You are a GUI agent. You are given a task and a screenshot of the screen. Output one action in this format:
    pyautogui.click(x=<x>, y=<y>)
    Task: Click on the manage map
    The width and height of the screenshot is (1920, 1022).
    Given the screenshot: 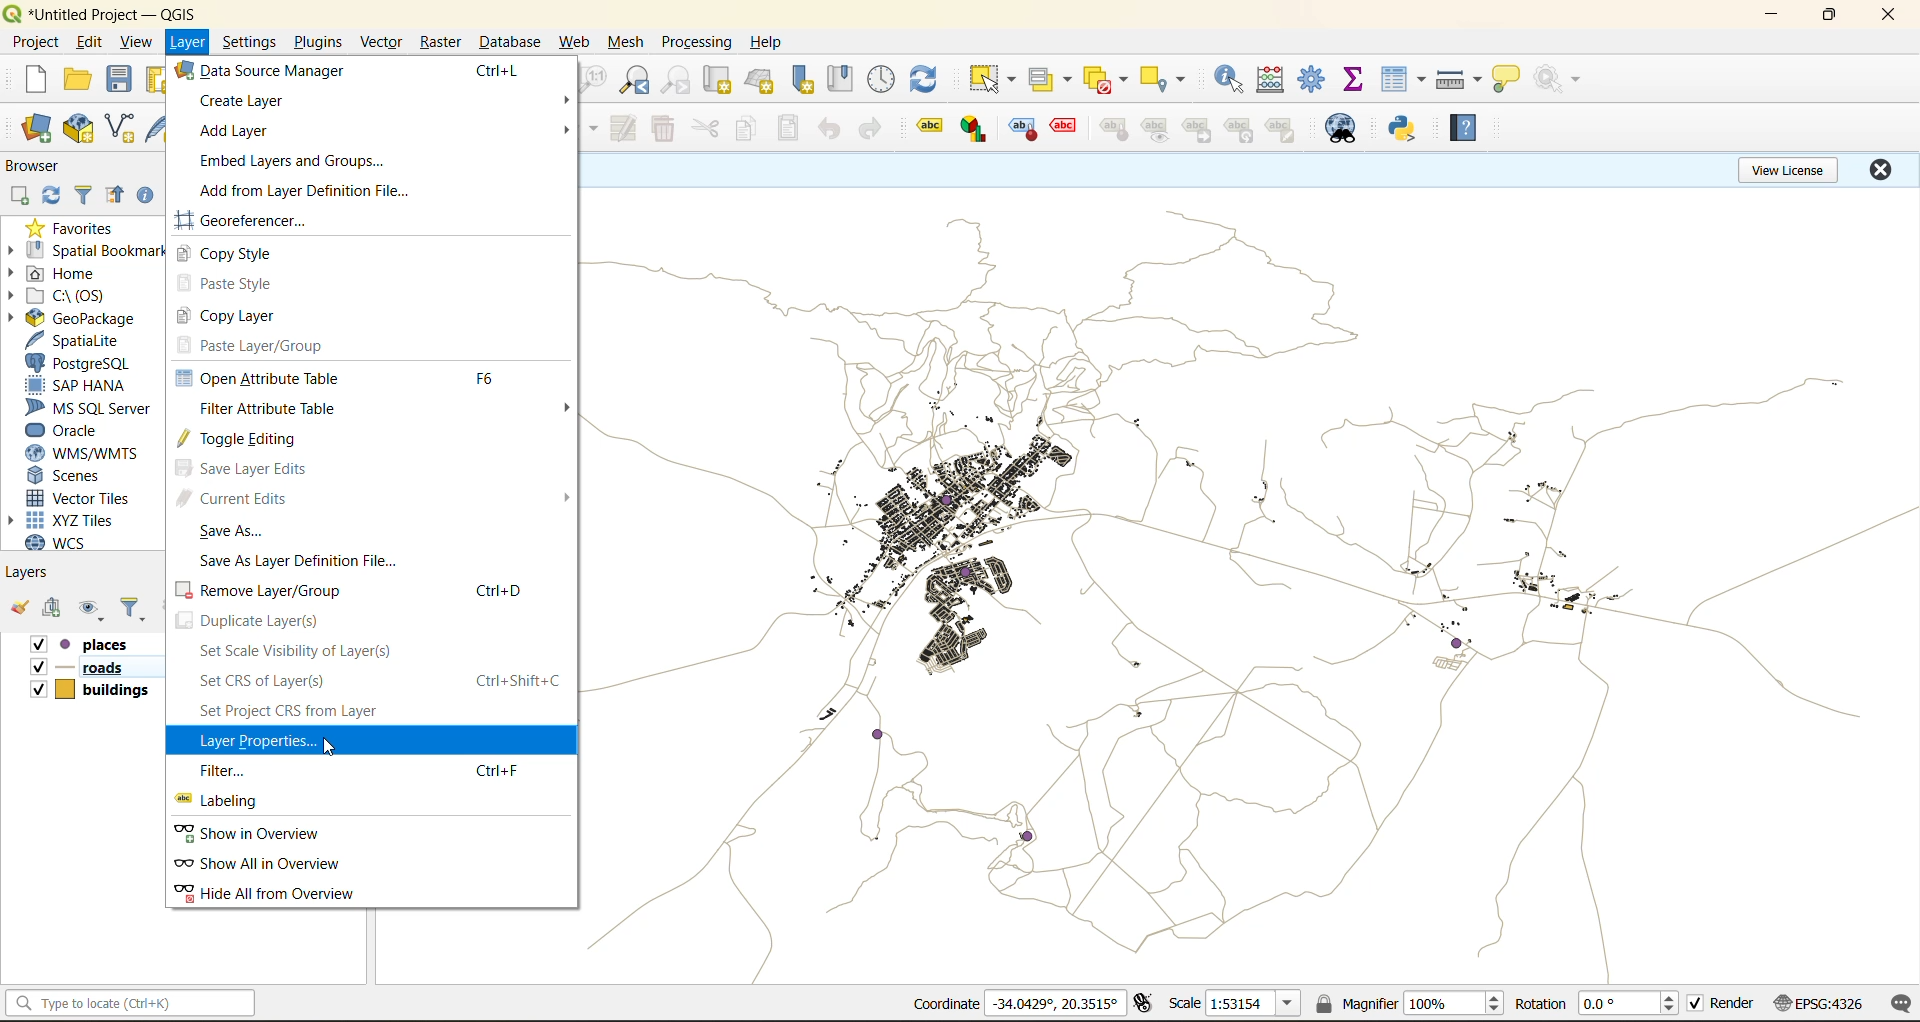 What is the action you would take?
    pyautogui.click(x=91, y=609)
    